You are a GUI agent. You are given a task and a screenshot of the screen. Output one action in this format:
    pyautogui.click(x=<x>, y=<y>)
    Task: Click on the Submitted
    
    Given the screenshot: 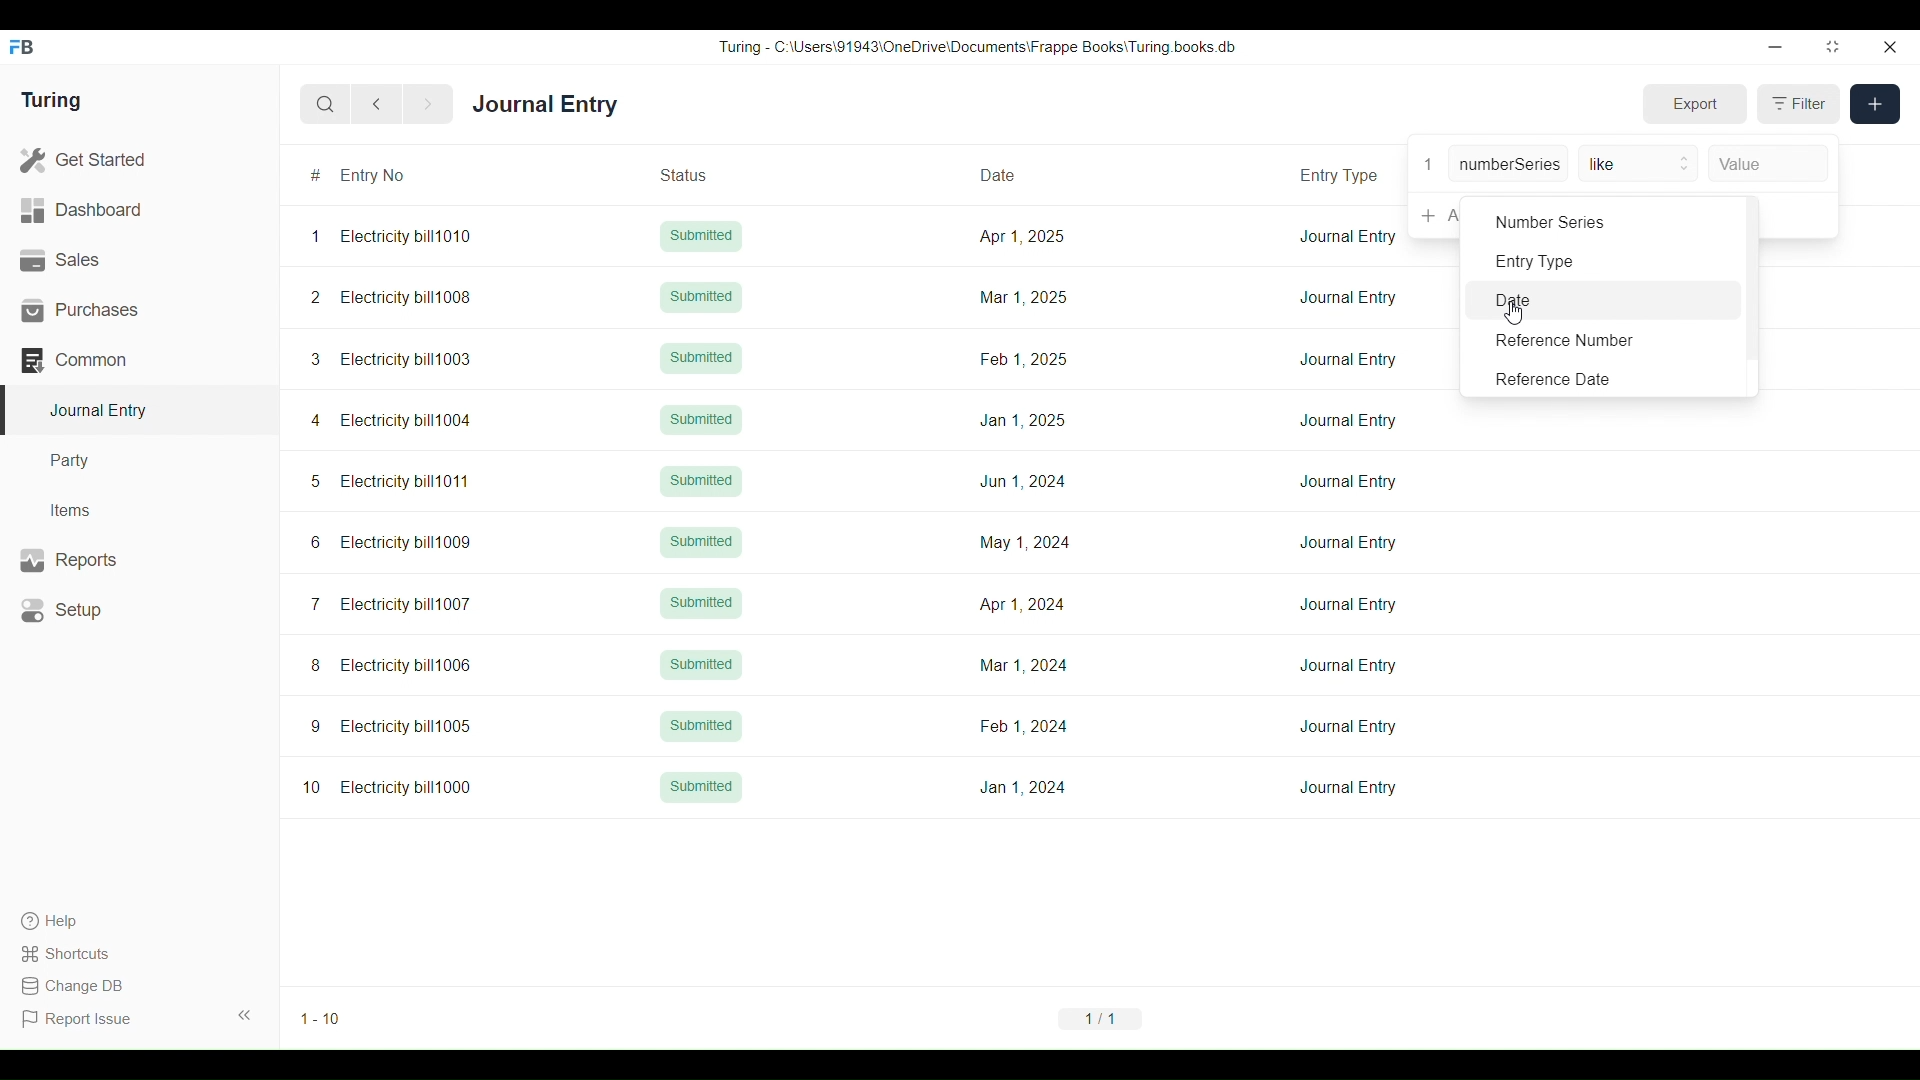 What is the action you would take?
    pyautogui.click(x=702, y=236)
    